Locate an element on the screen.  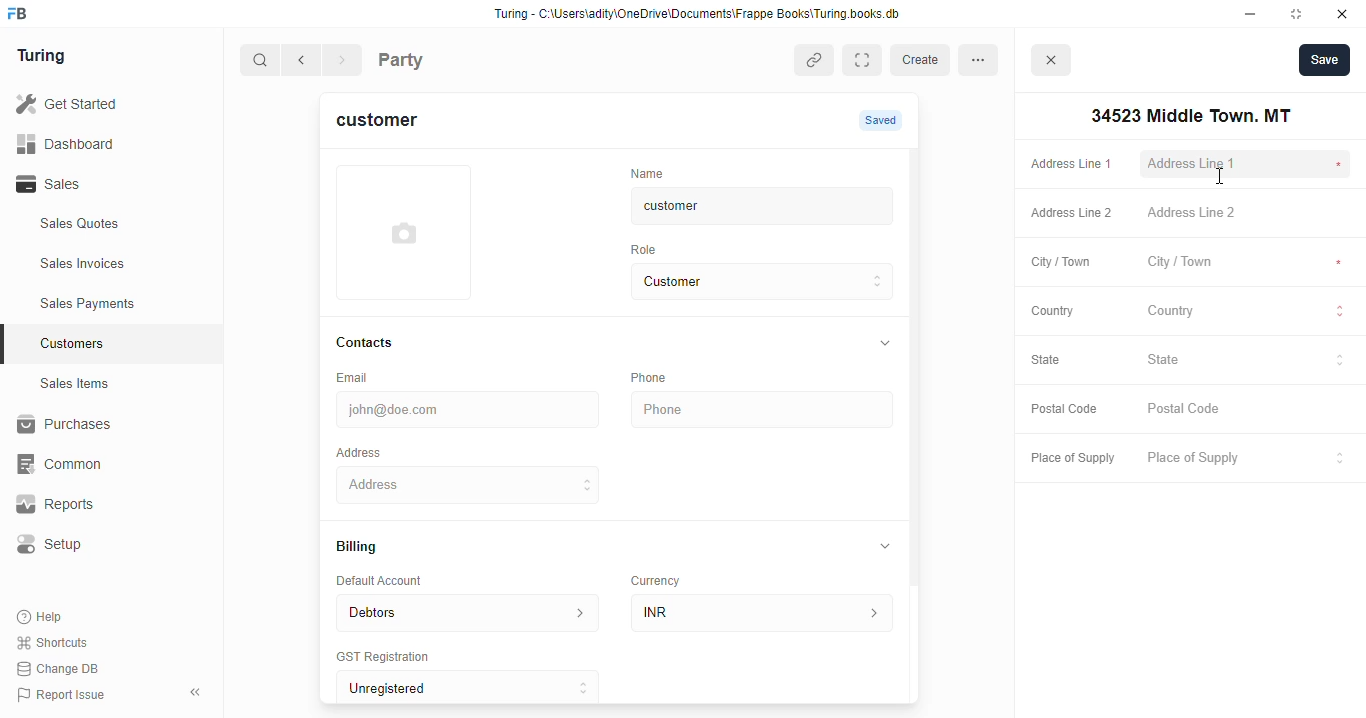
Phone is located at coordinates (660, 377).